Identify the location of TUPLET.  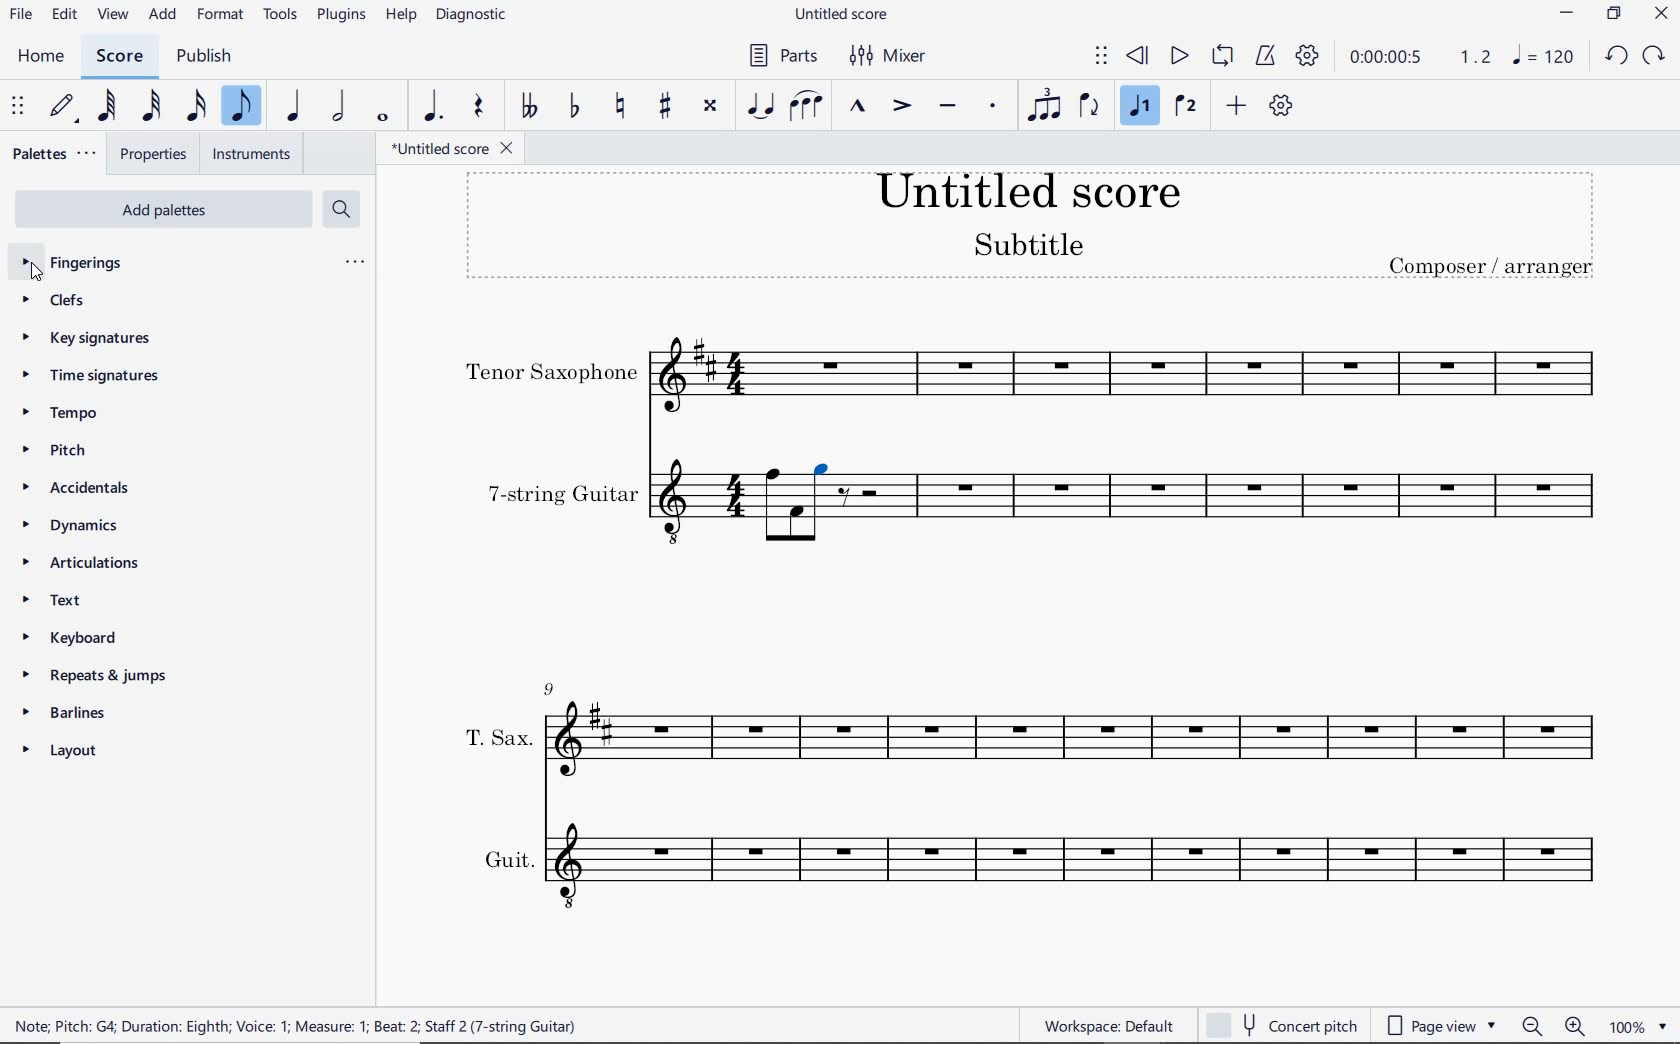
(1045, 104).